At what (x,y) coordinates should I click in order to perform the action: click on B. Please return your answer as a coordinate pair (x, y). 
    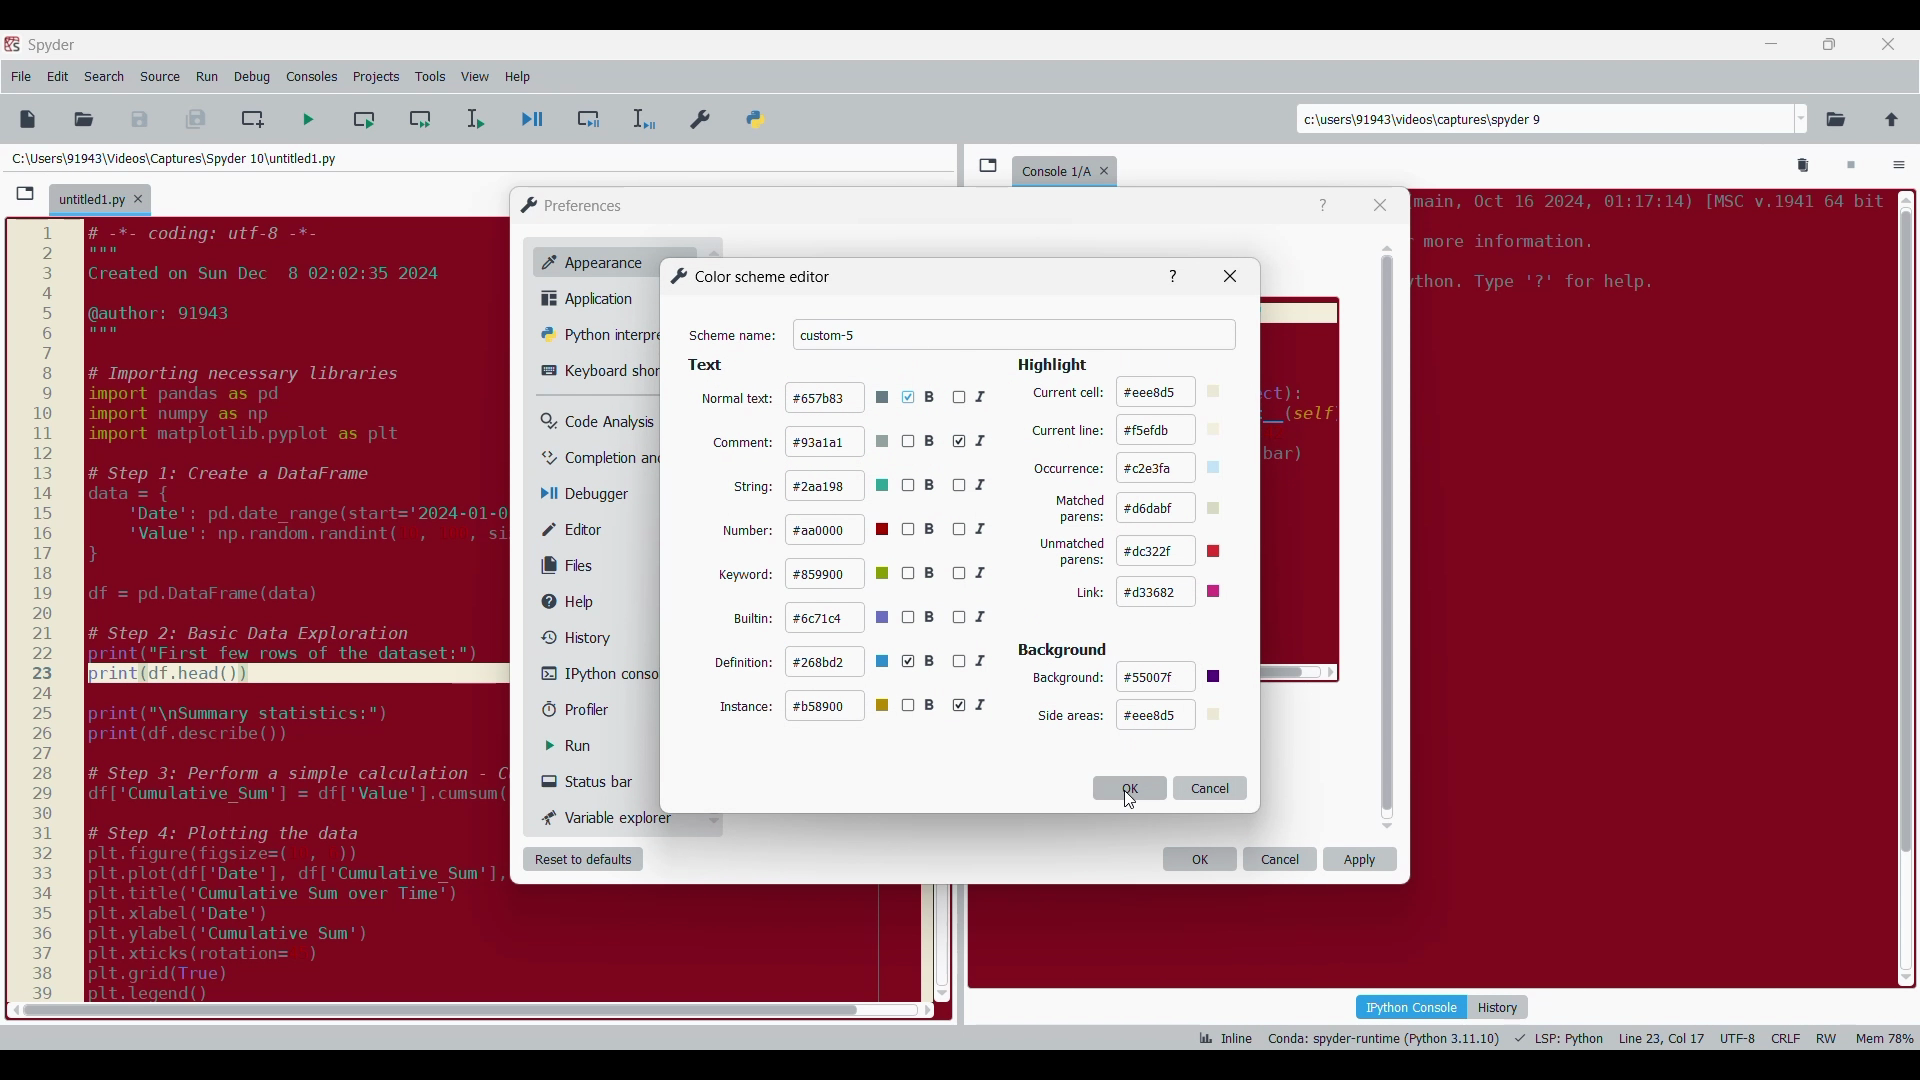
    Looking at the image, I should click on (920, 661).